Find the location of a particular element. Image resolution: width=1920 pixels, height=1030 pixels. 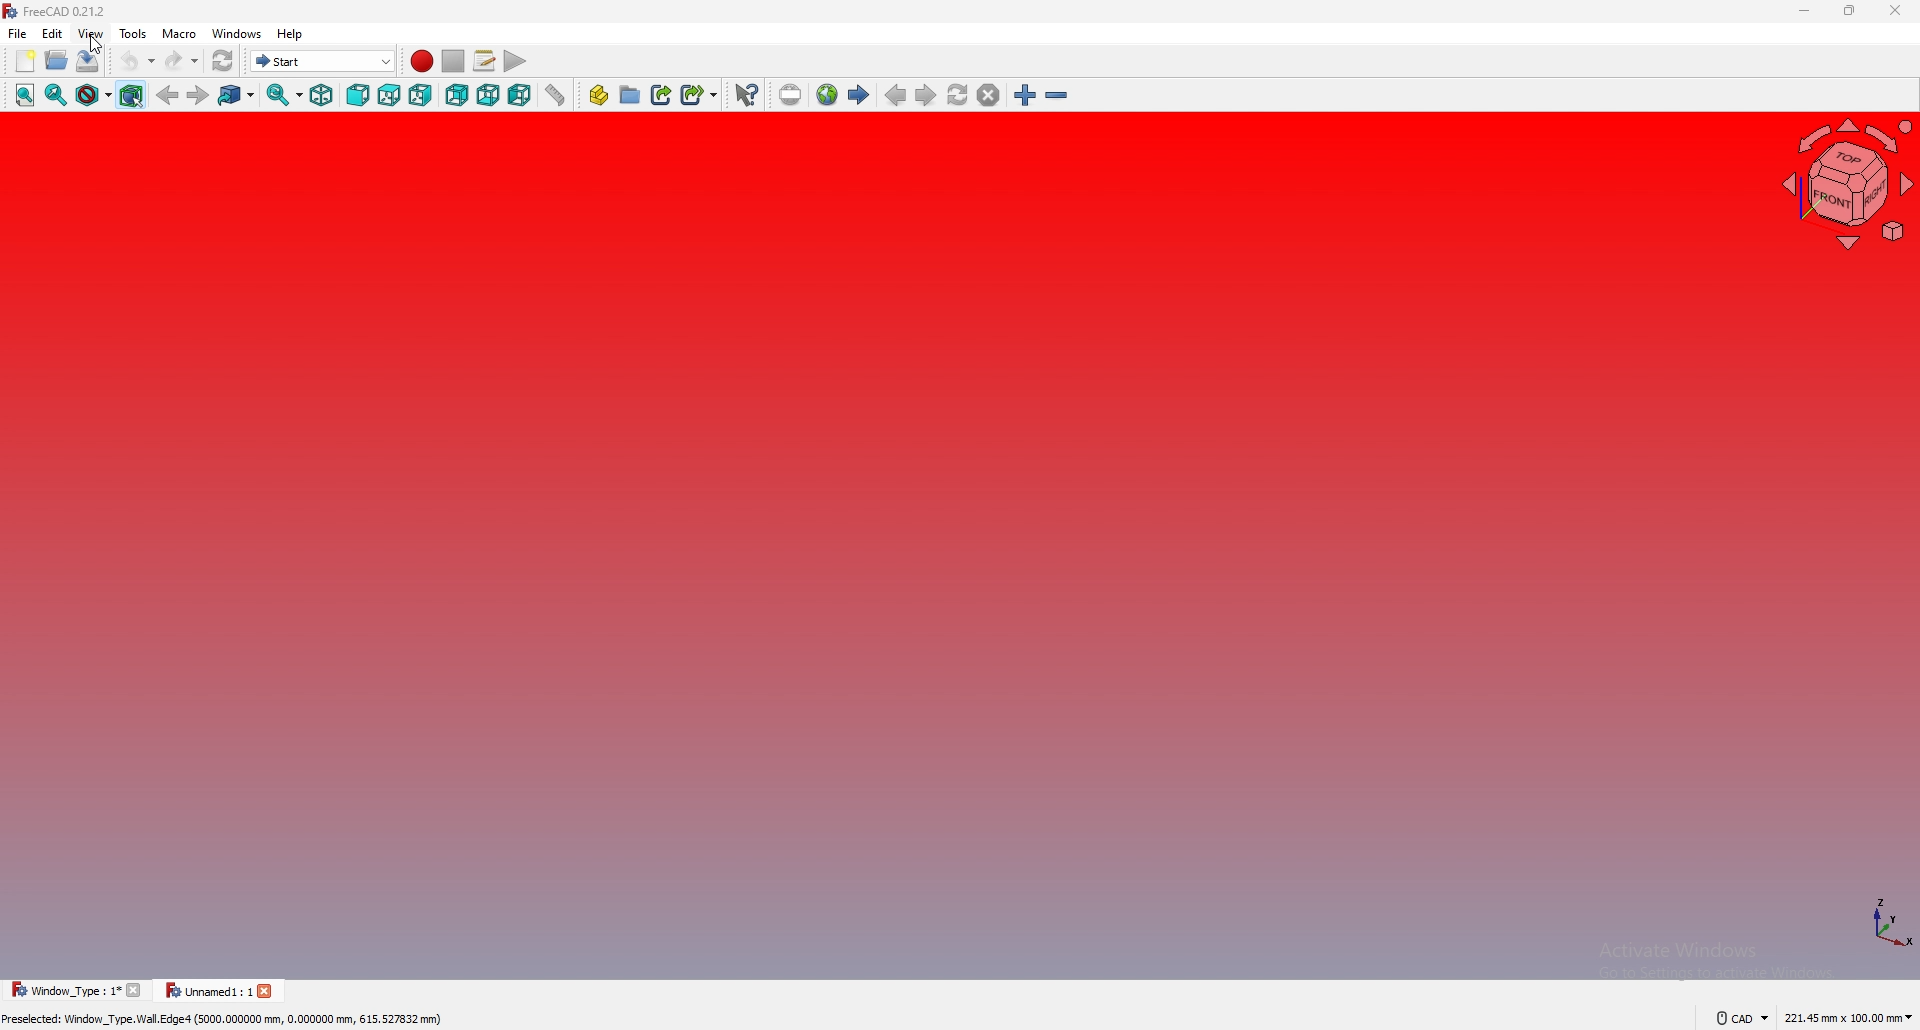

fit selection is located at coordinates (58, 94).